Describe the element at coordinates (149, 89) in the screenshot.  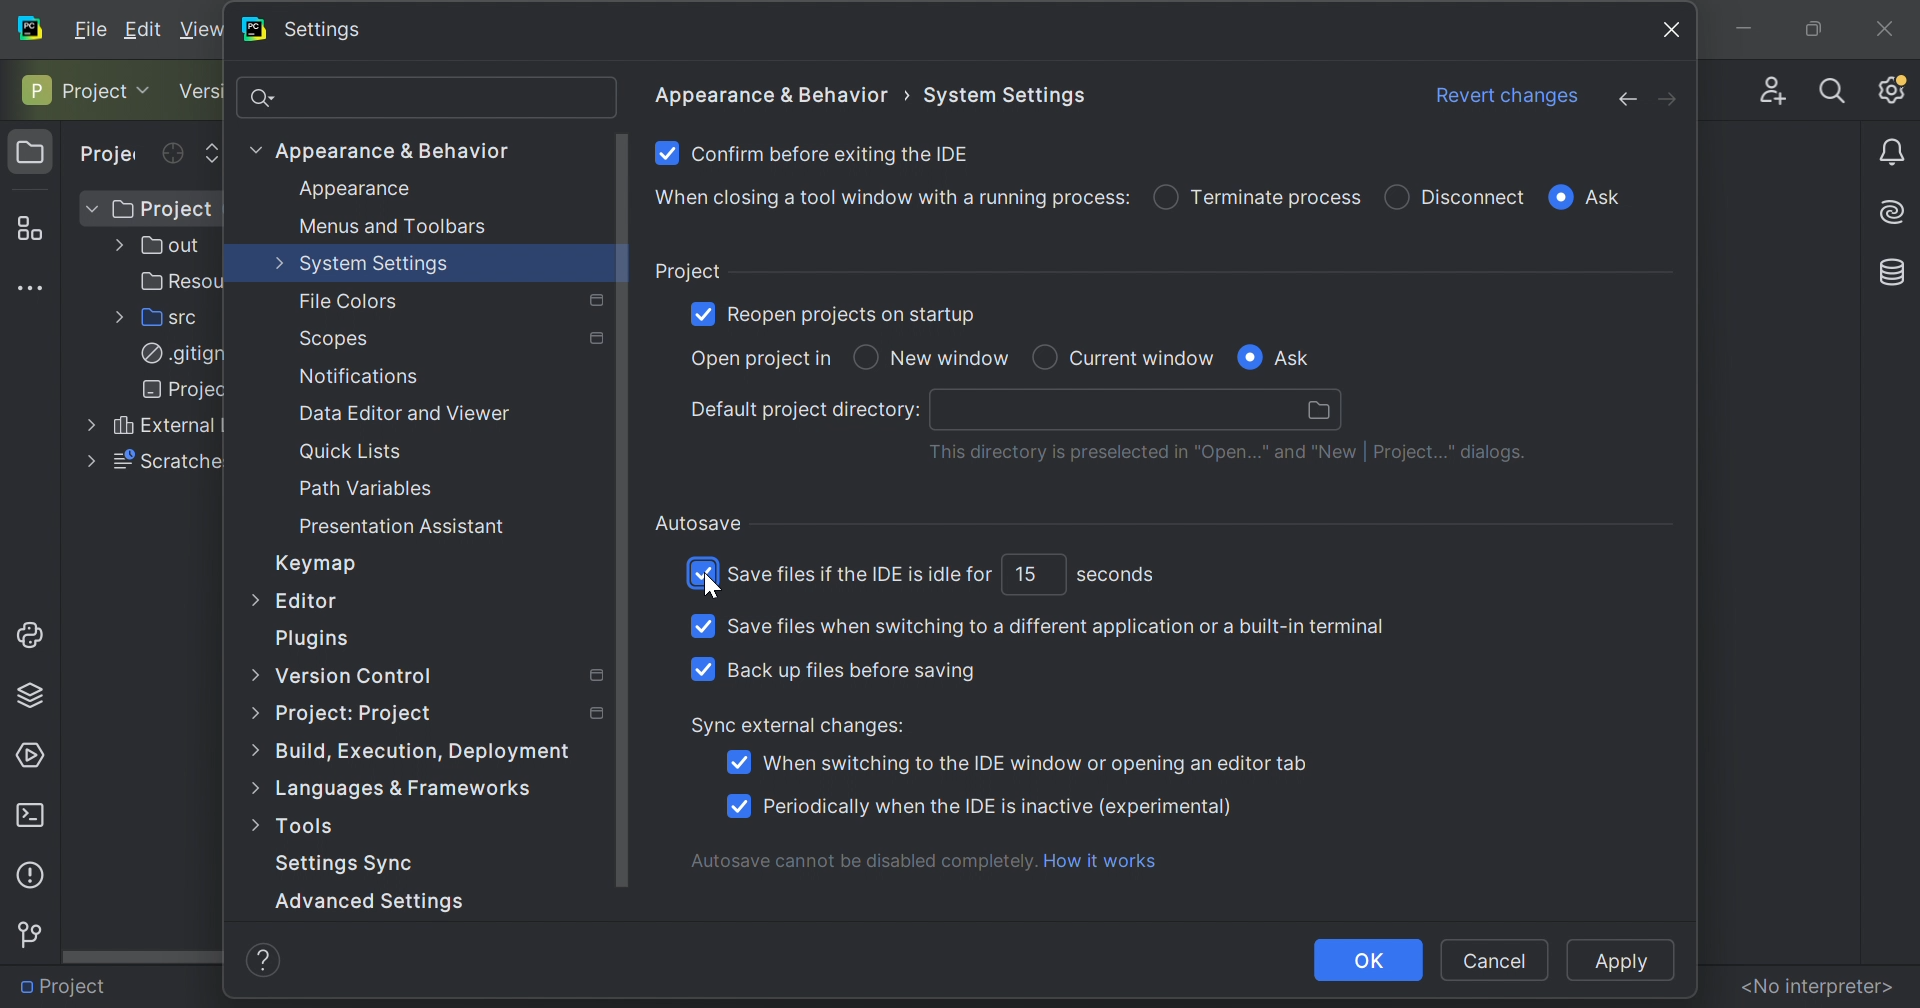
I see `Drop Down` at that location.